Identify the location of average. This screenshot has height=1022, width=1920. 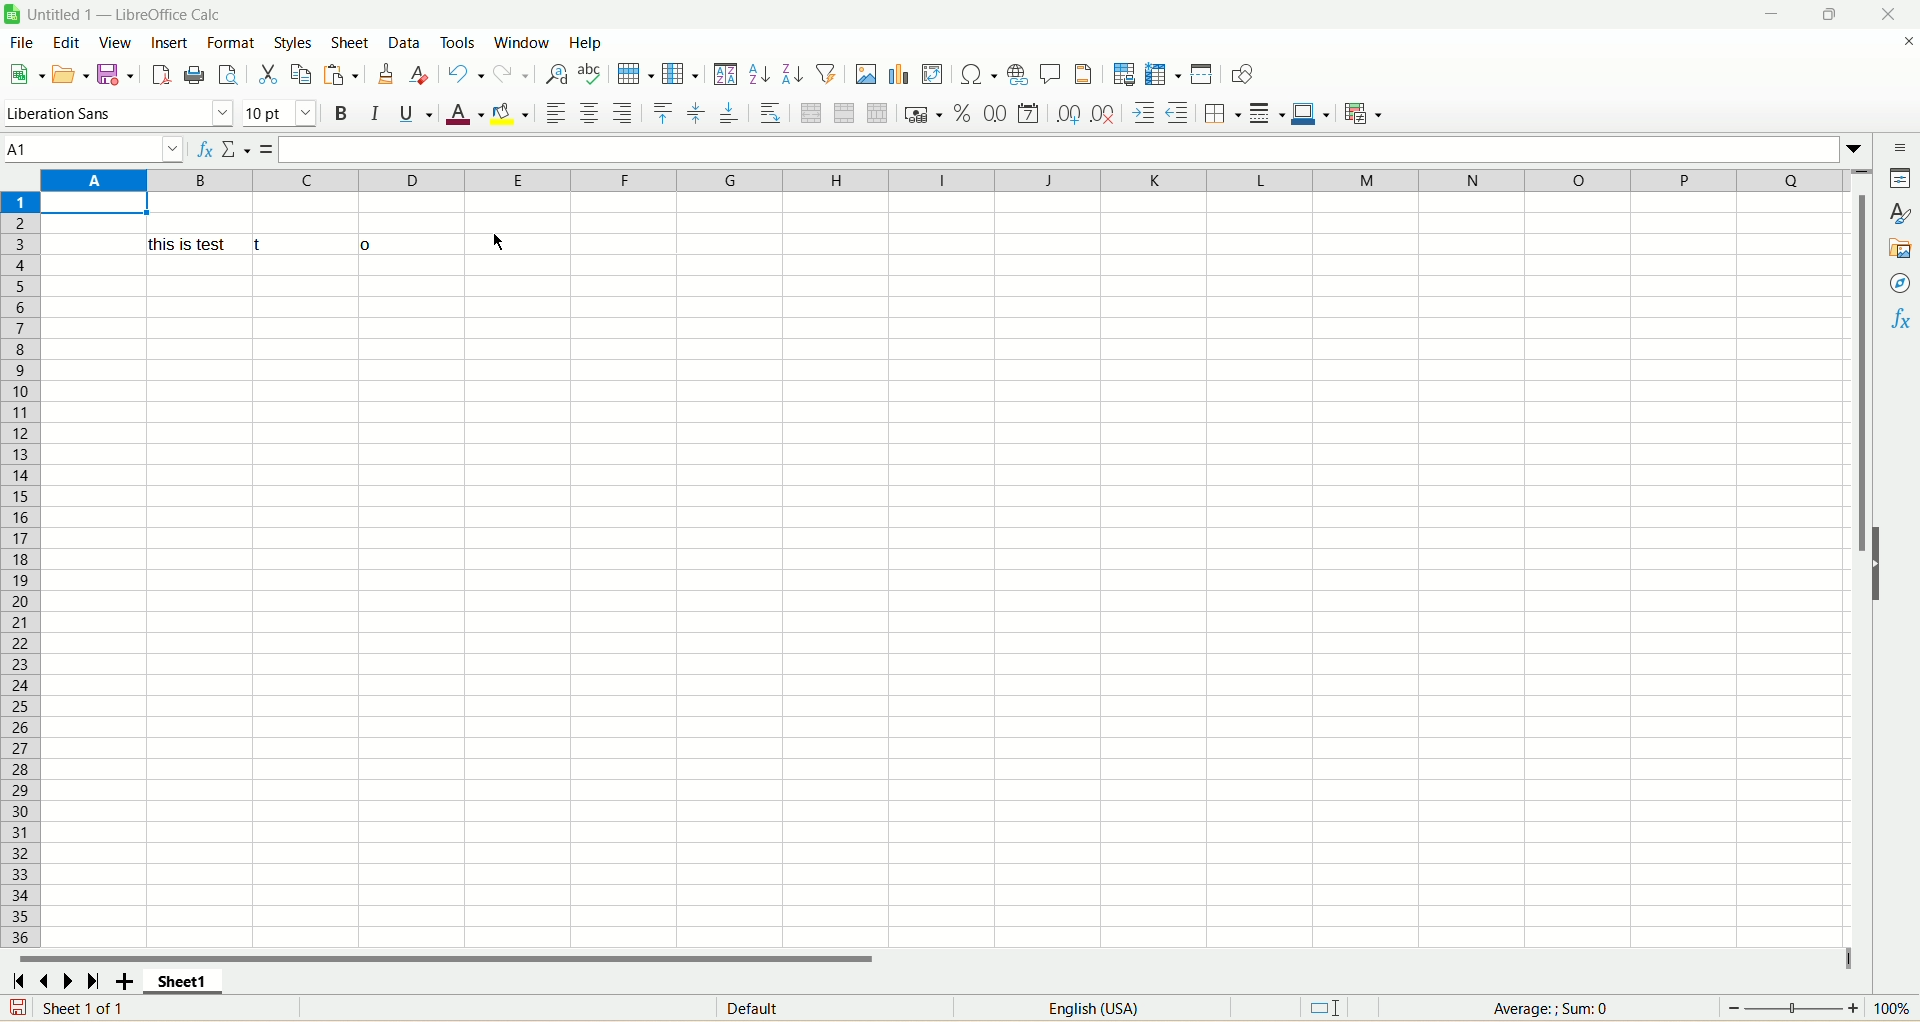
(1547, 1008).